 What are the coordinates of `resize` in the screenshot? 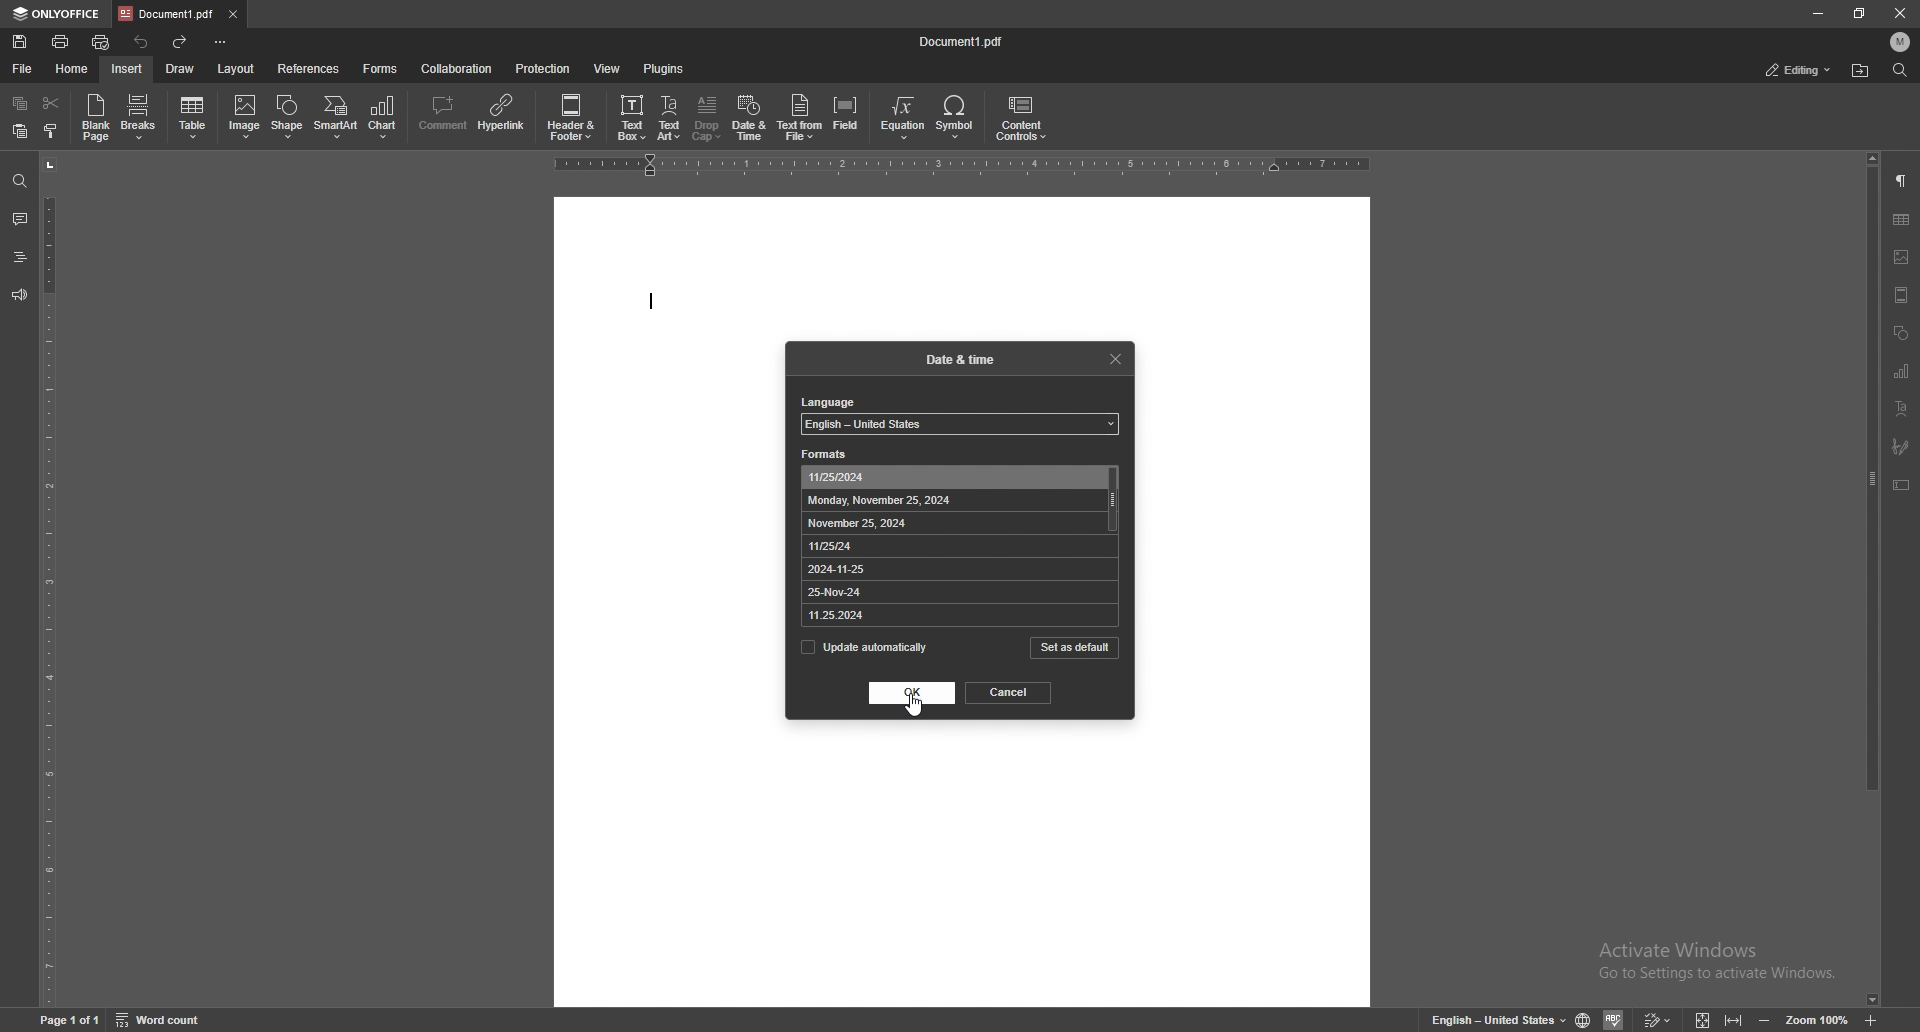 It's located at (1860, 13).